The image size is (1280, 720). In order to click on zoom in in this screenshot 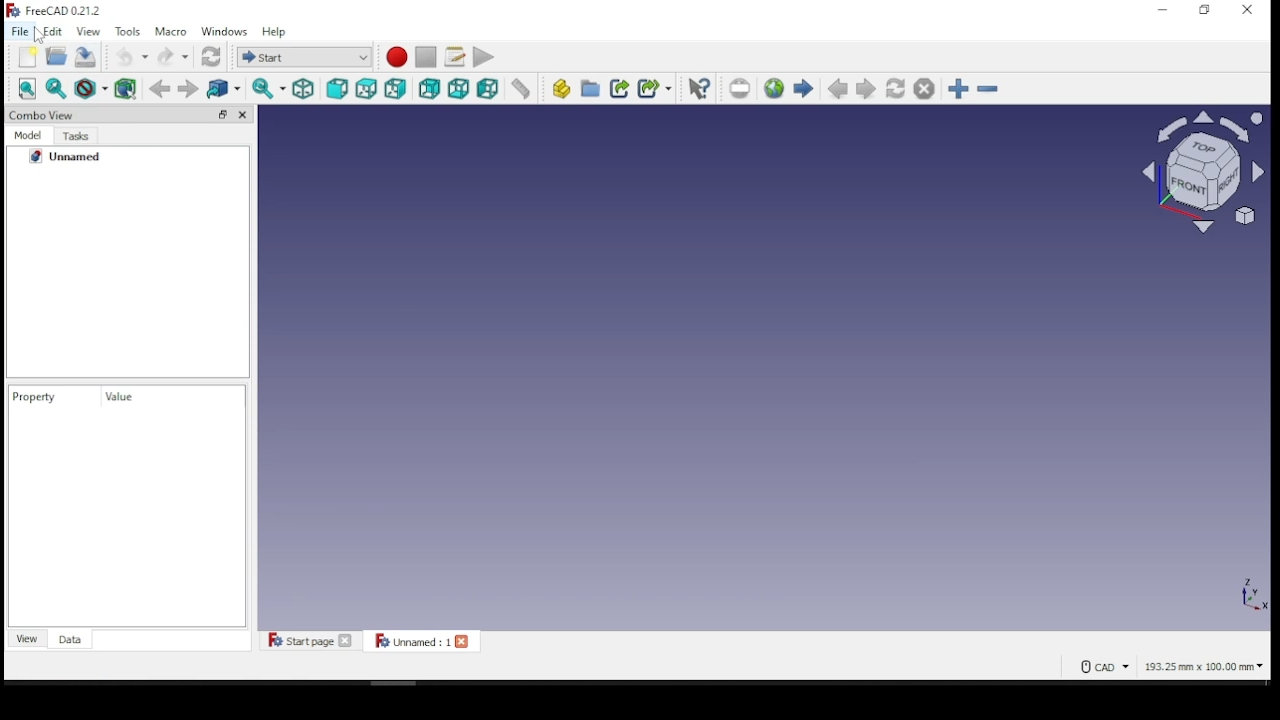, I will do `click(958, 88)`.